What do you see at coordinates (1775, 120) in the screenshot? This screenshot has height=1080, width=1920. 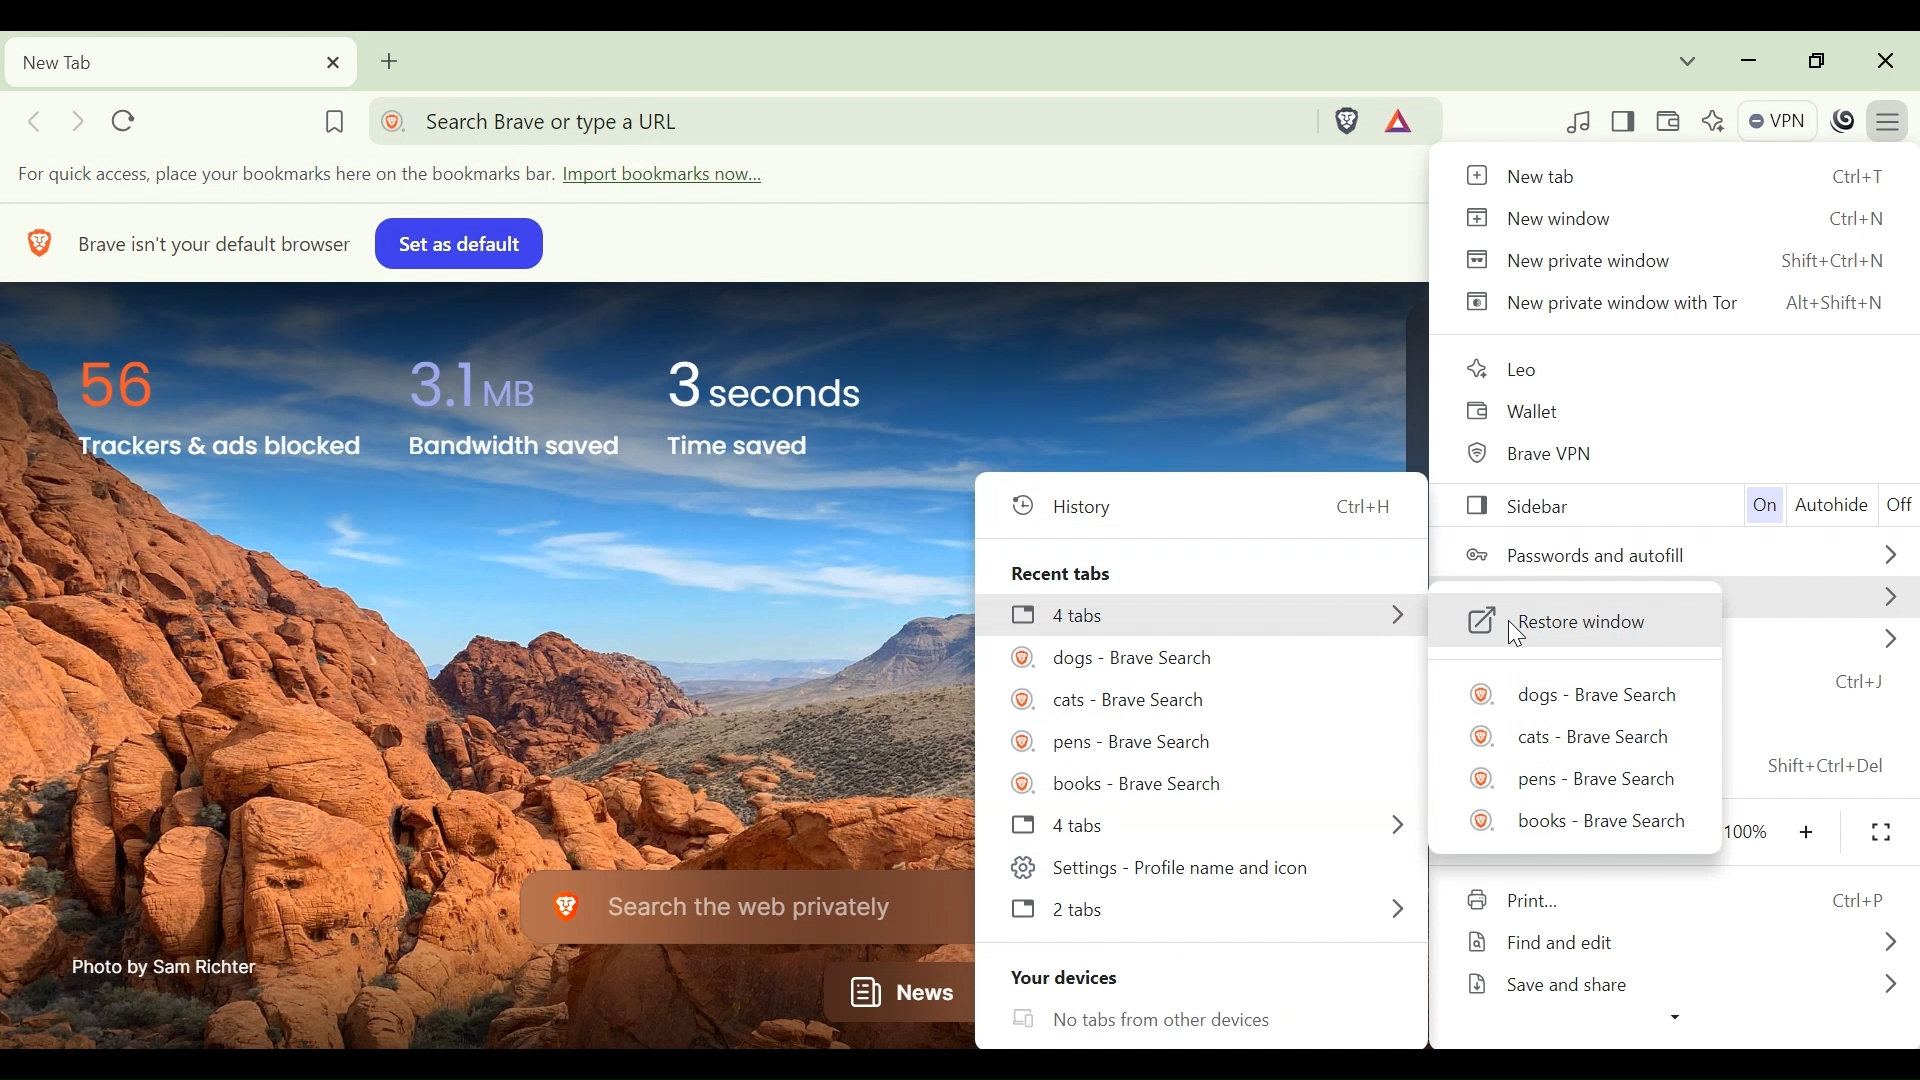 I see `VPN` at bounding box center [1775, 120].